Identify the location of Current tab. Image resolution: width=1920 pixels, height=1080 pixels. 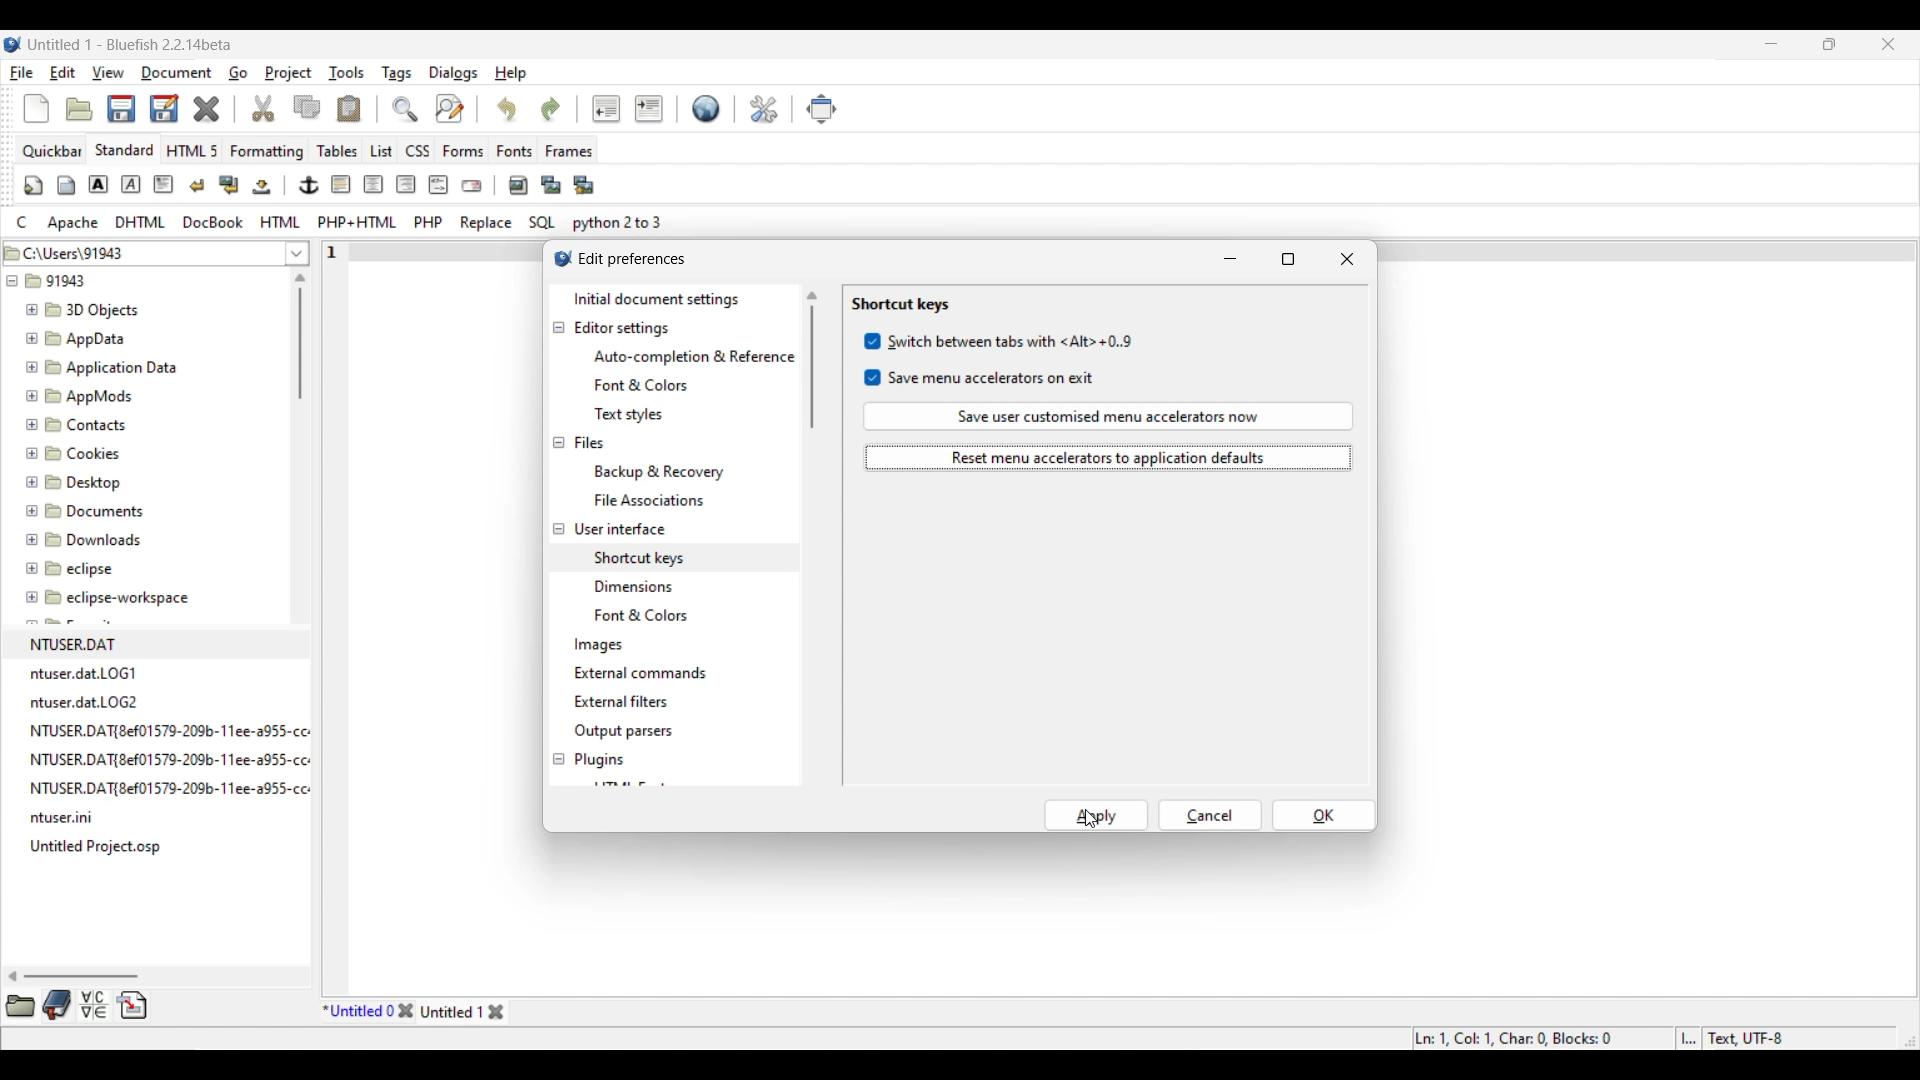
(358, 1011).